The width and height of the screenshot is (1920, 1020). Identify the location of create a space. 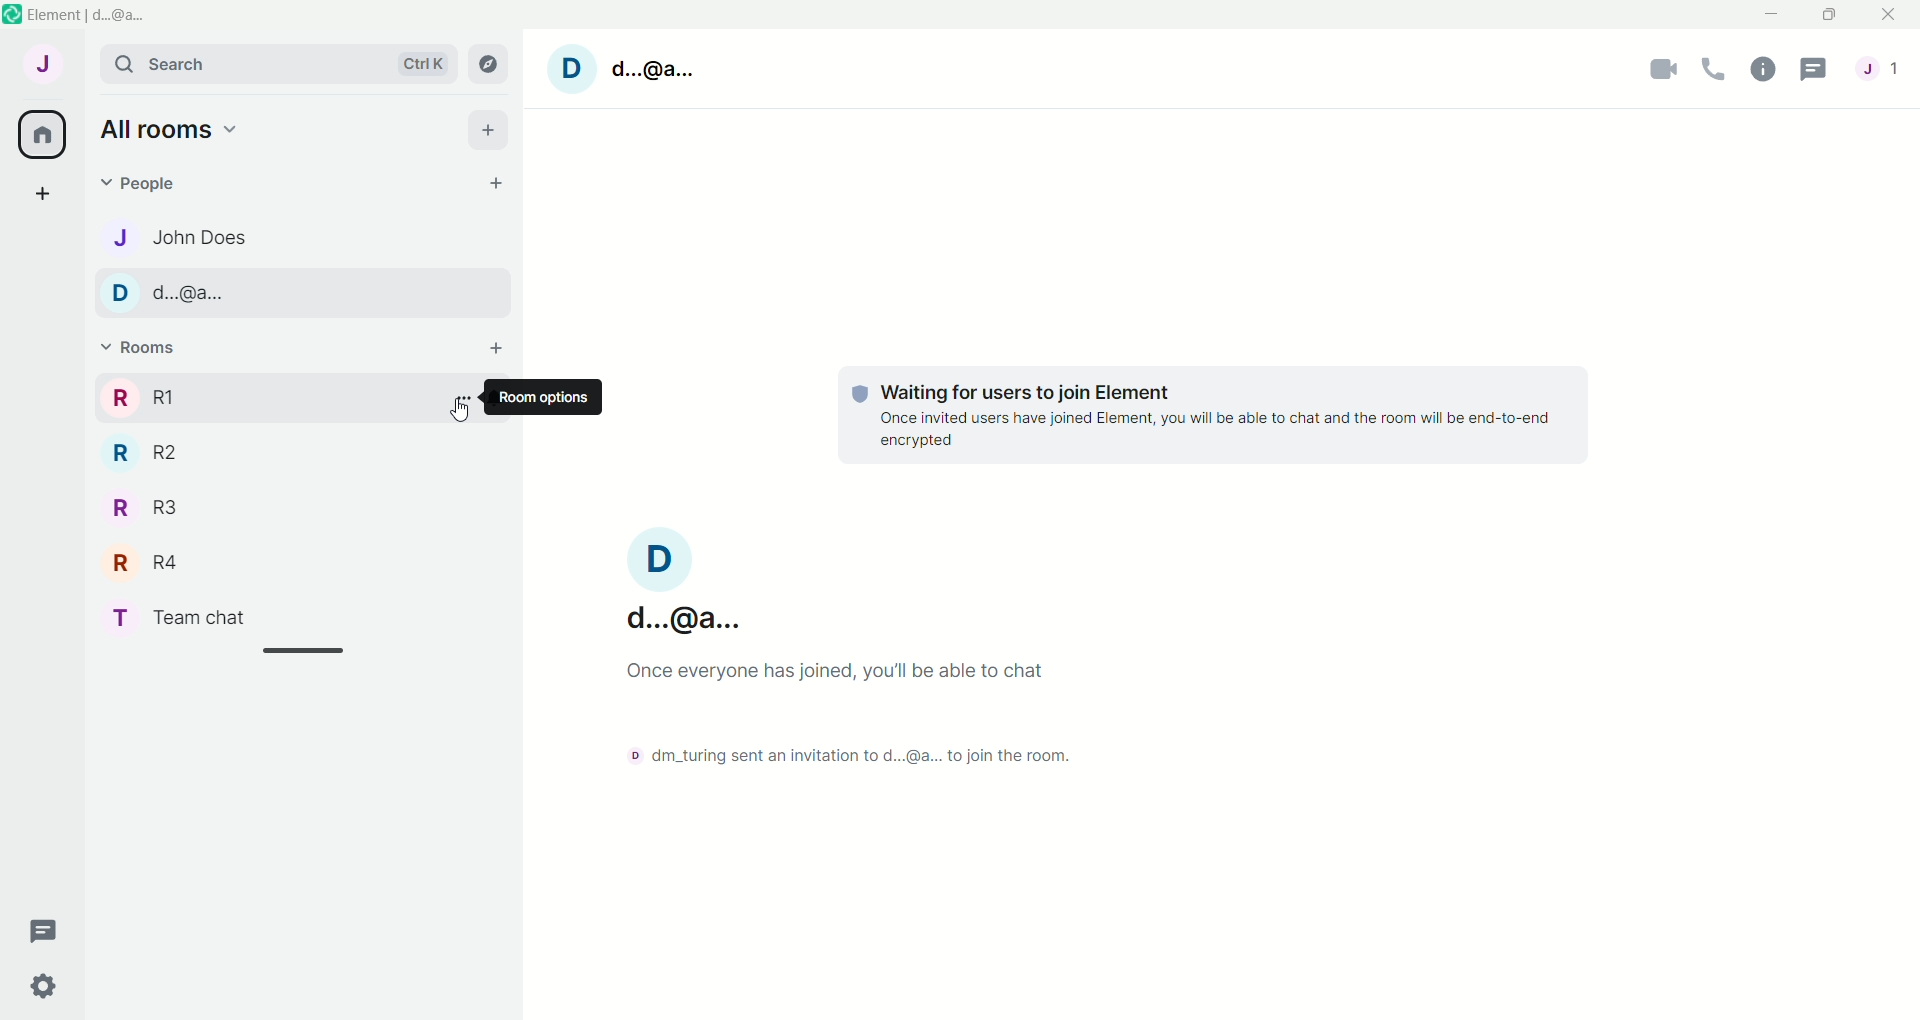
(43, 196).